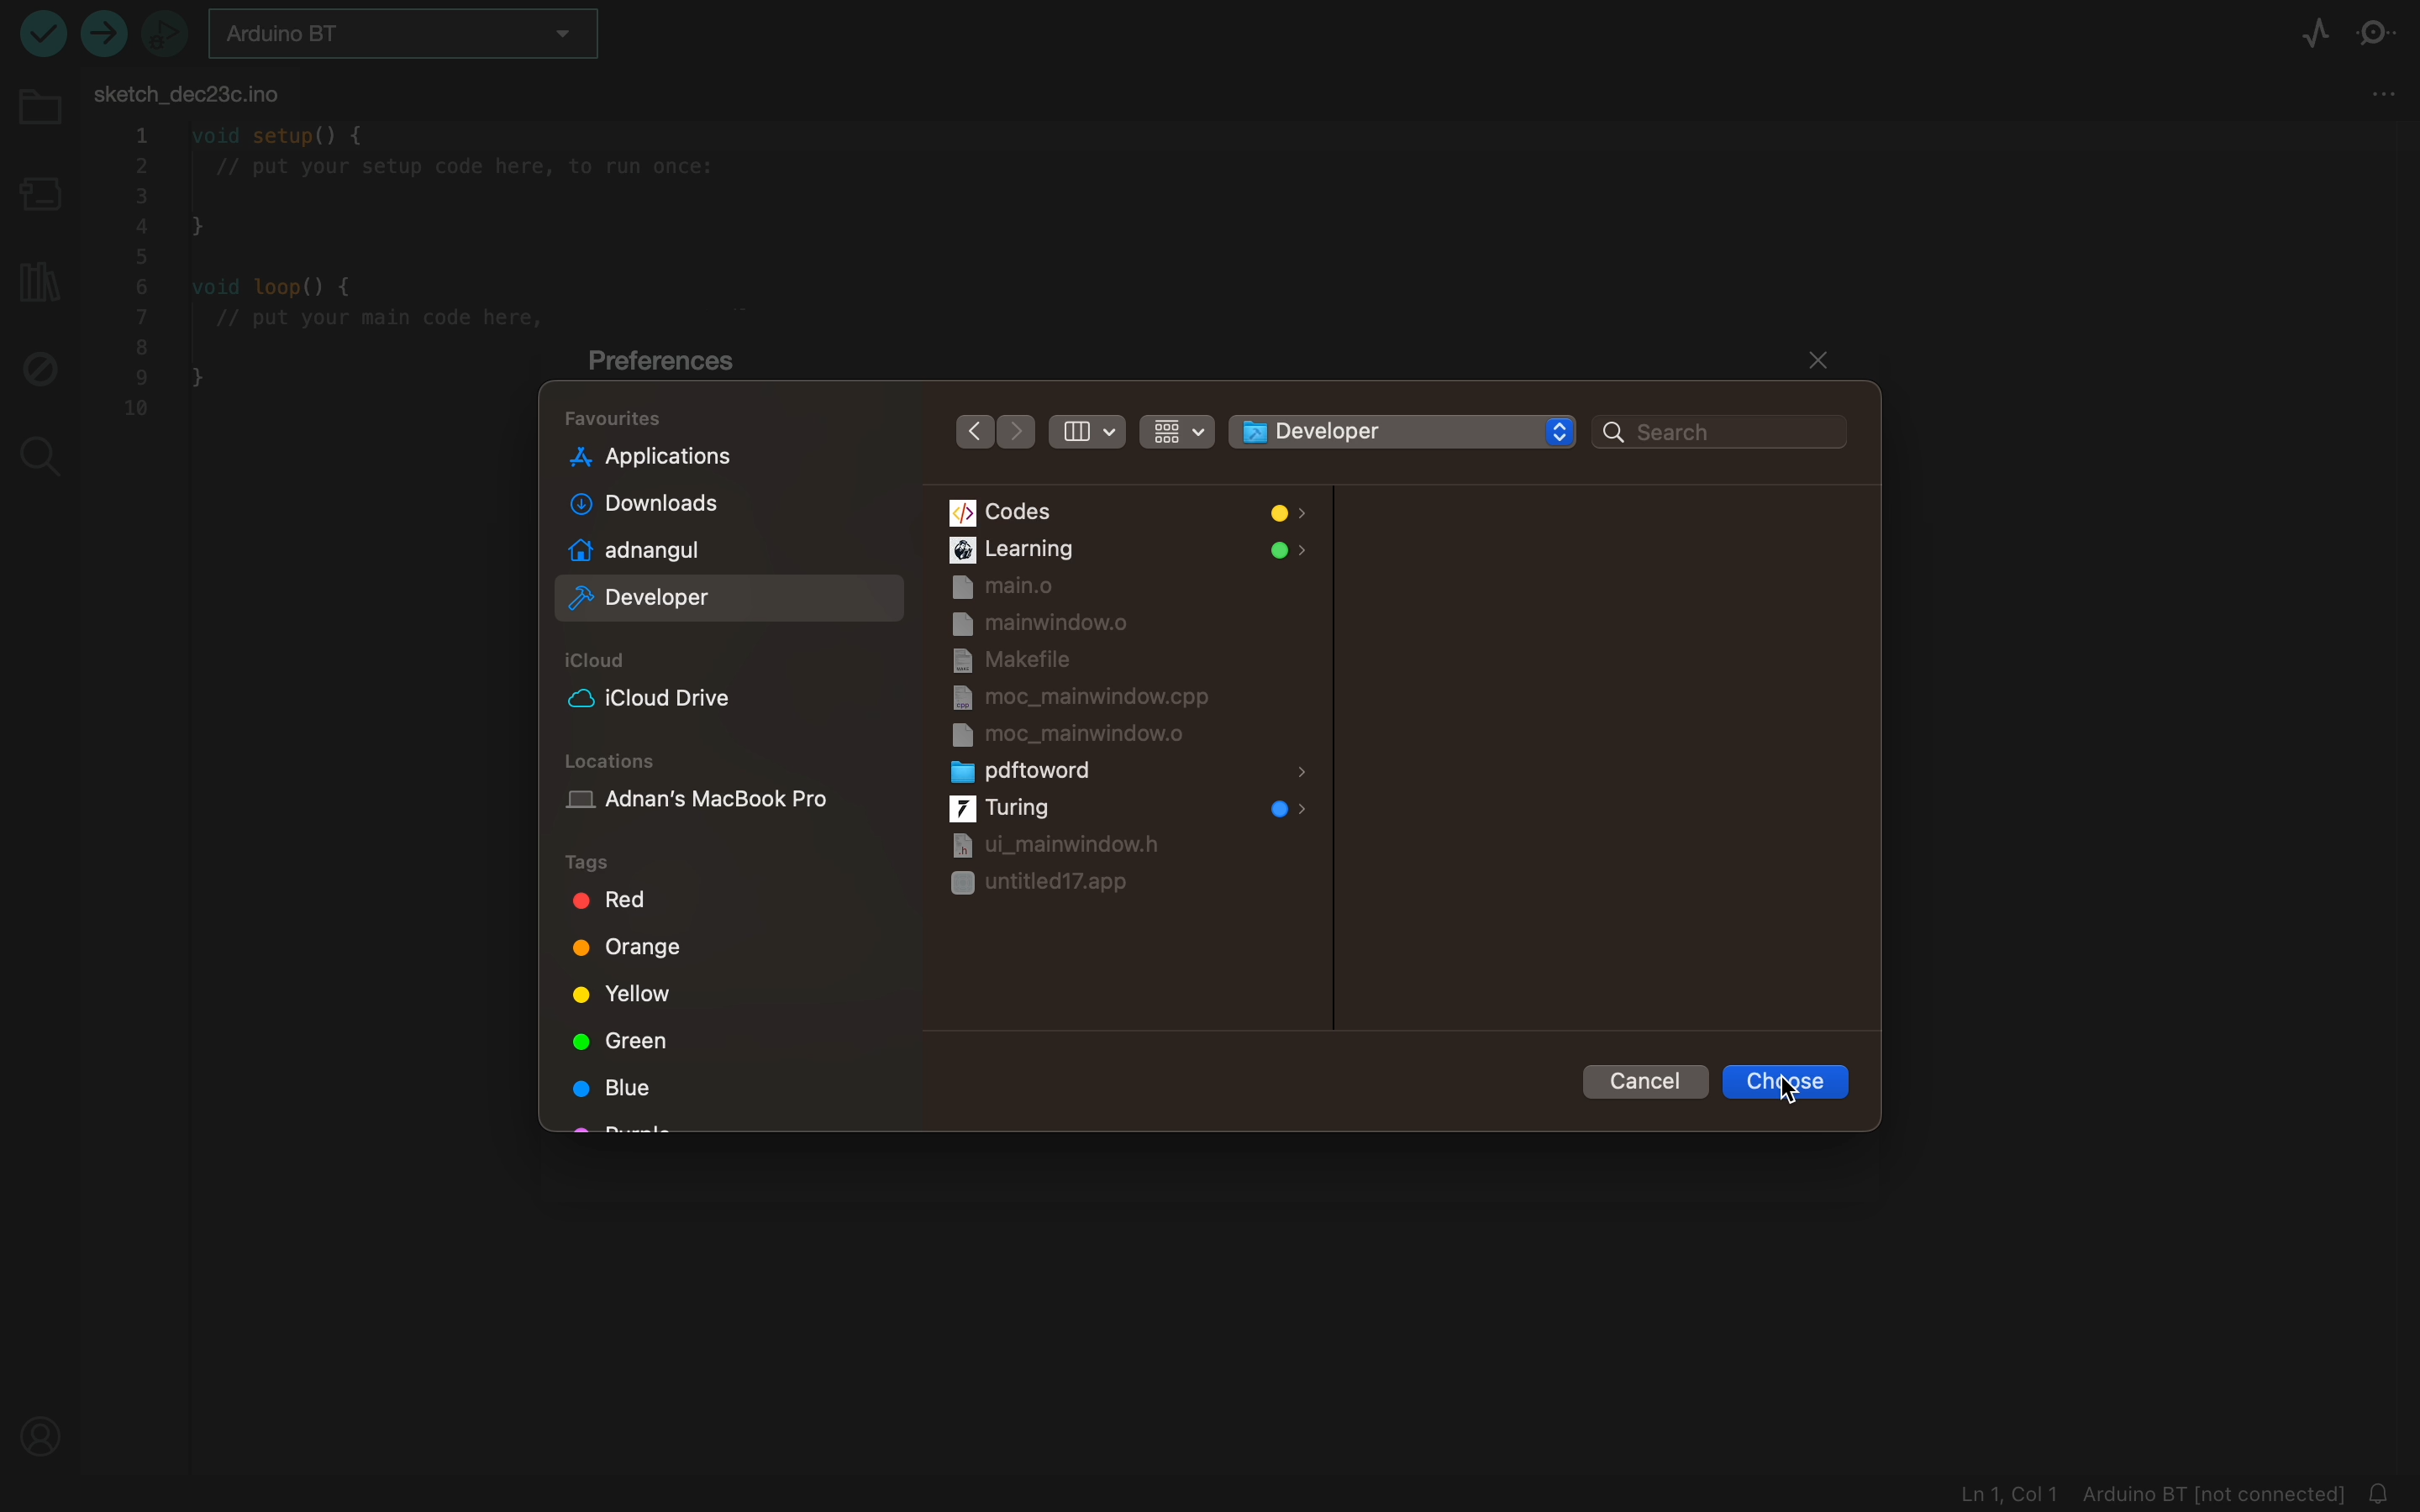  Describe the element at coordinates (610, 1089) in the screenshot. I see `blue` at that location.